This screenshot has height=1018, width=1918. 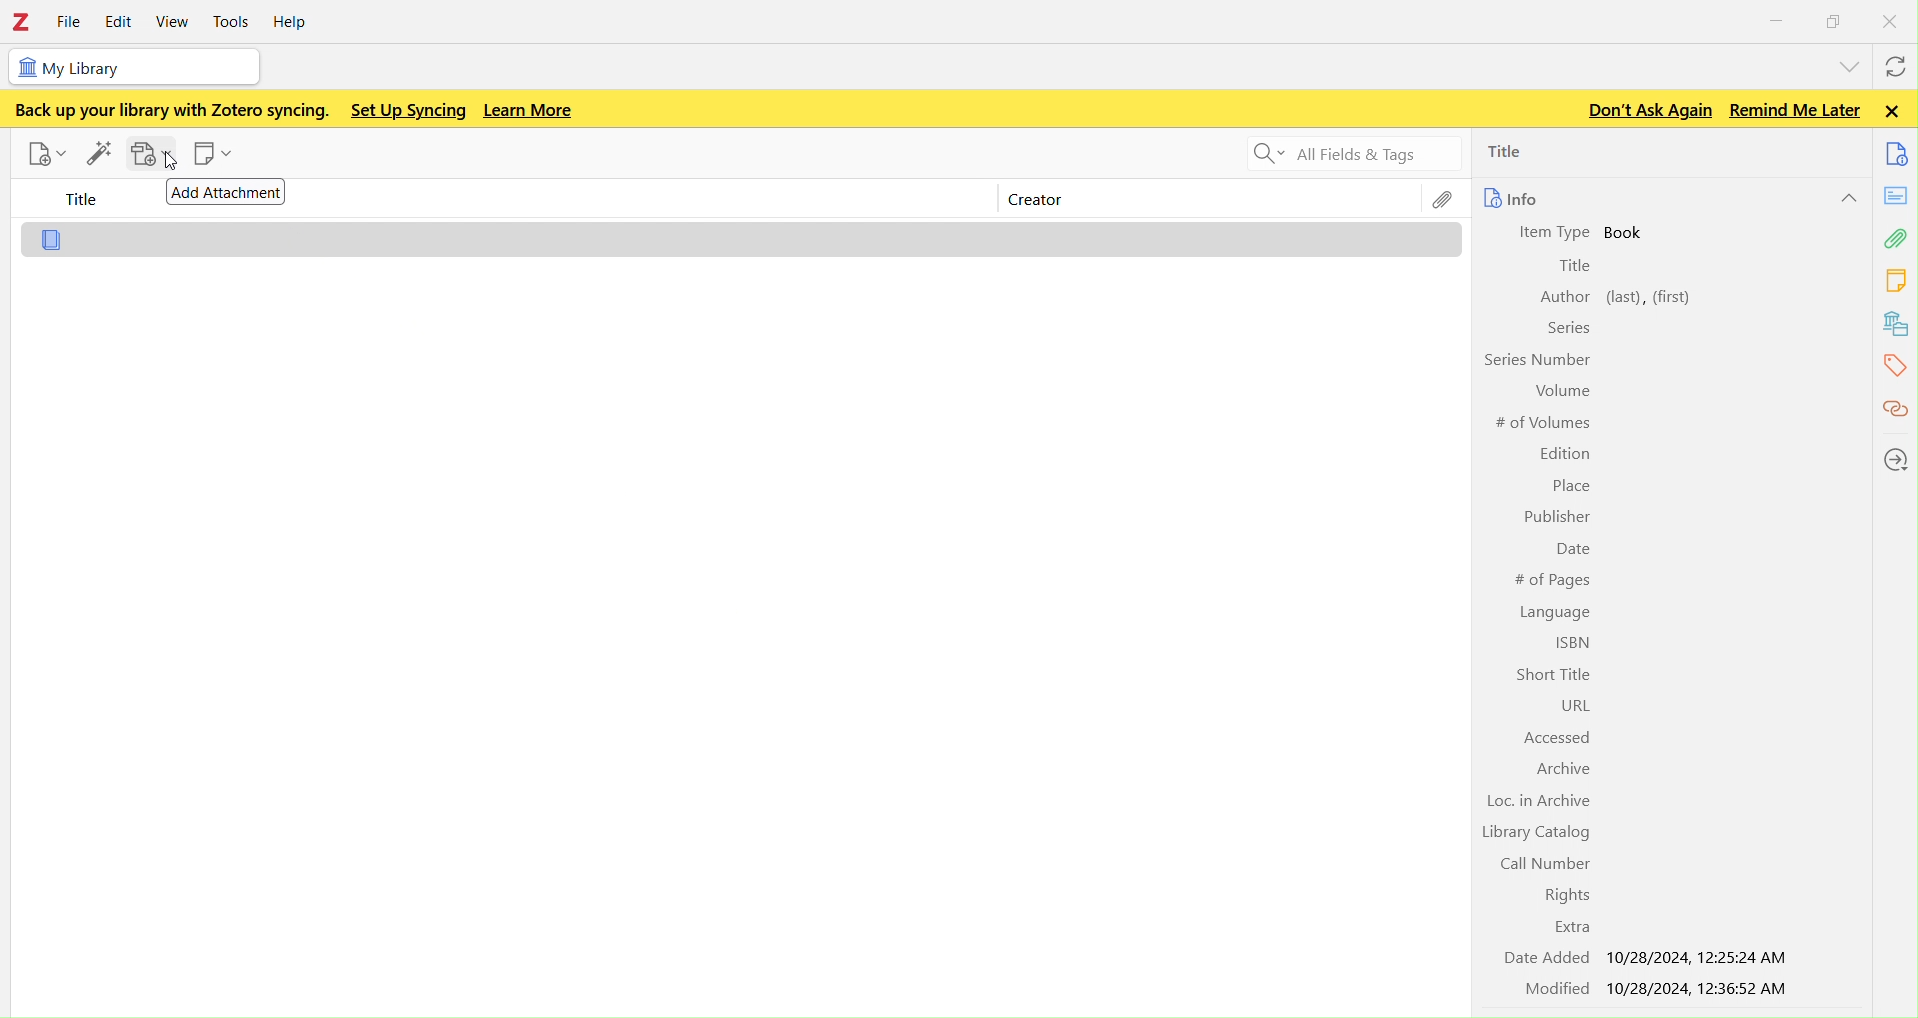 I want to click on title, so click(x=90, y=201).